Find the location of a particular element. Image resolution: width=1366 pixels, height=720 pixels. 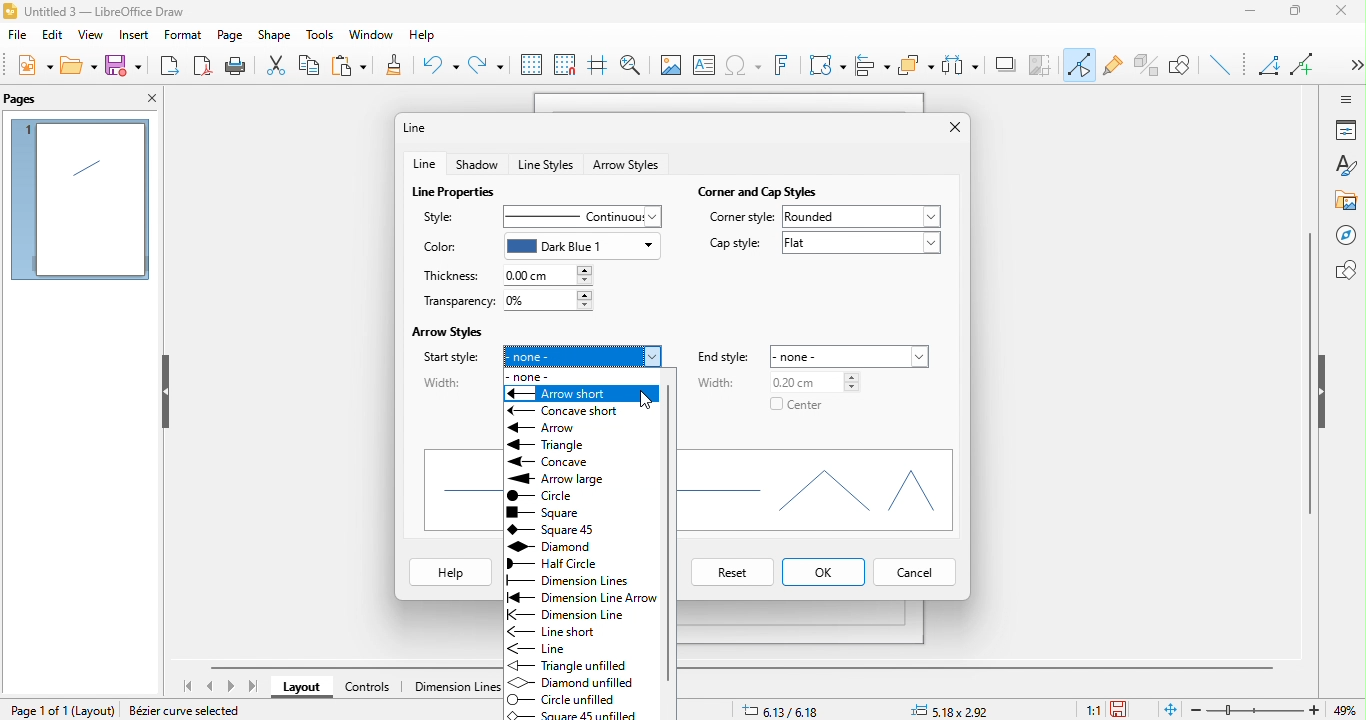

select at least three object to distribute is located at coordinates (963, 64).